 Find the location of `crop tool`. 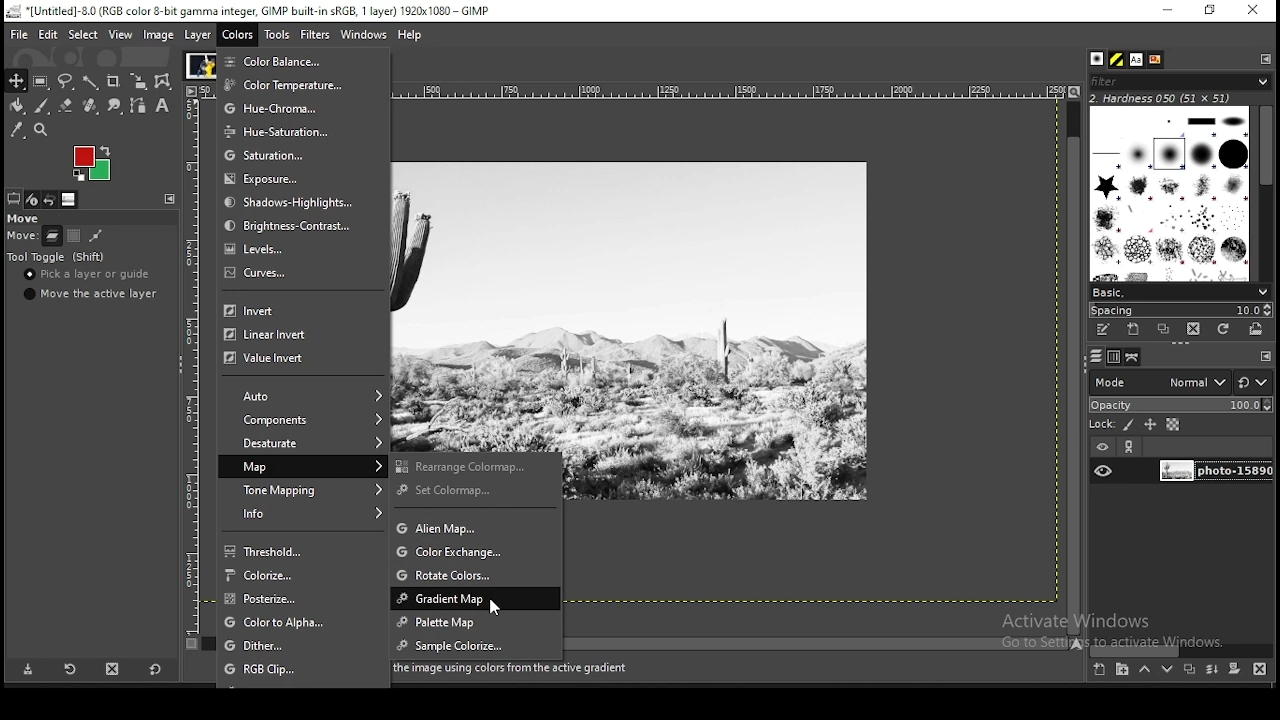

crop tool is located at coordinates (114, 80).